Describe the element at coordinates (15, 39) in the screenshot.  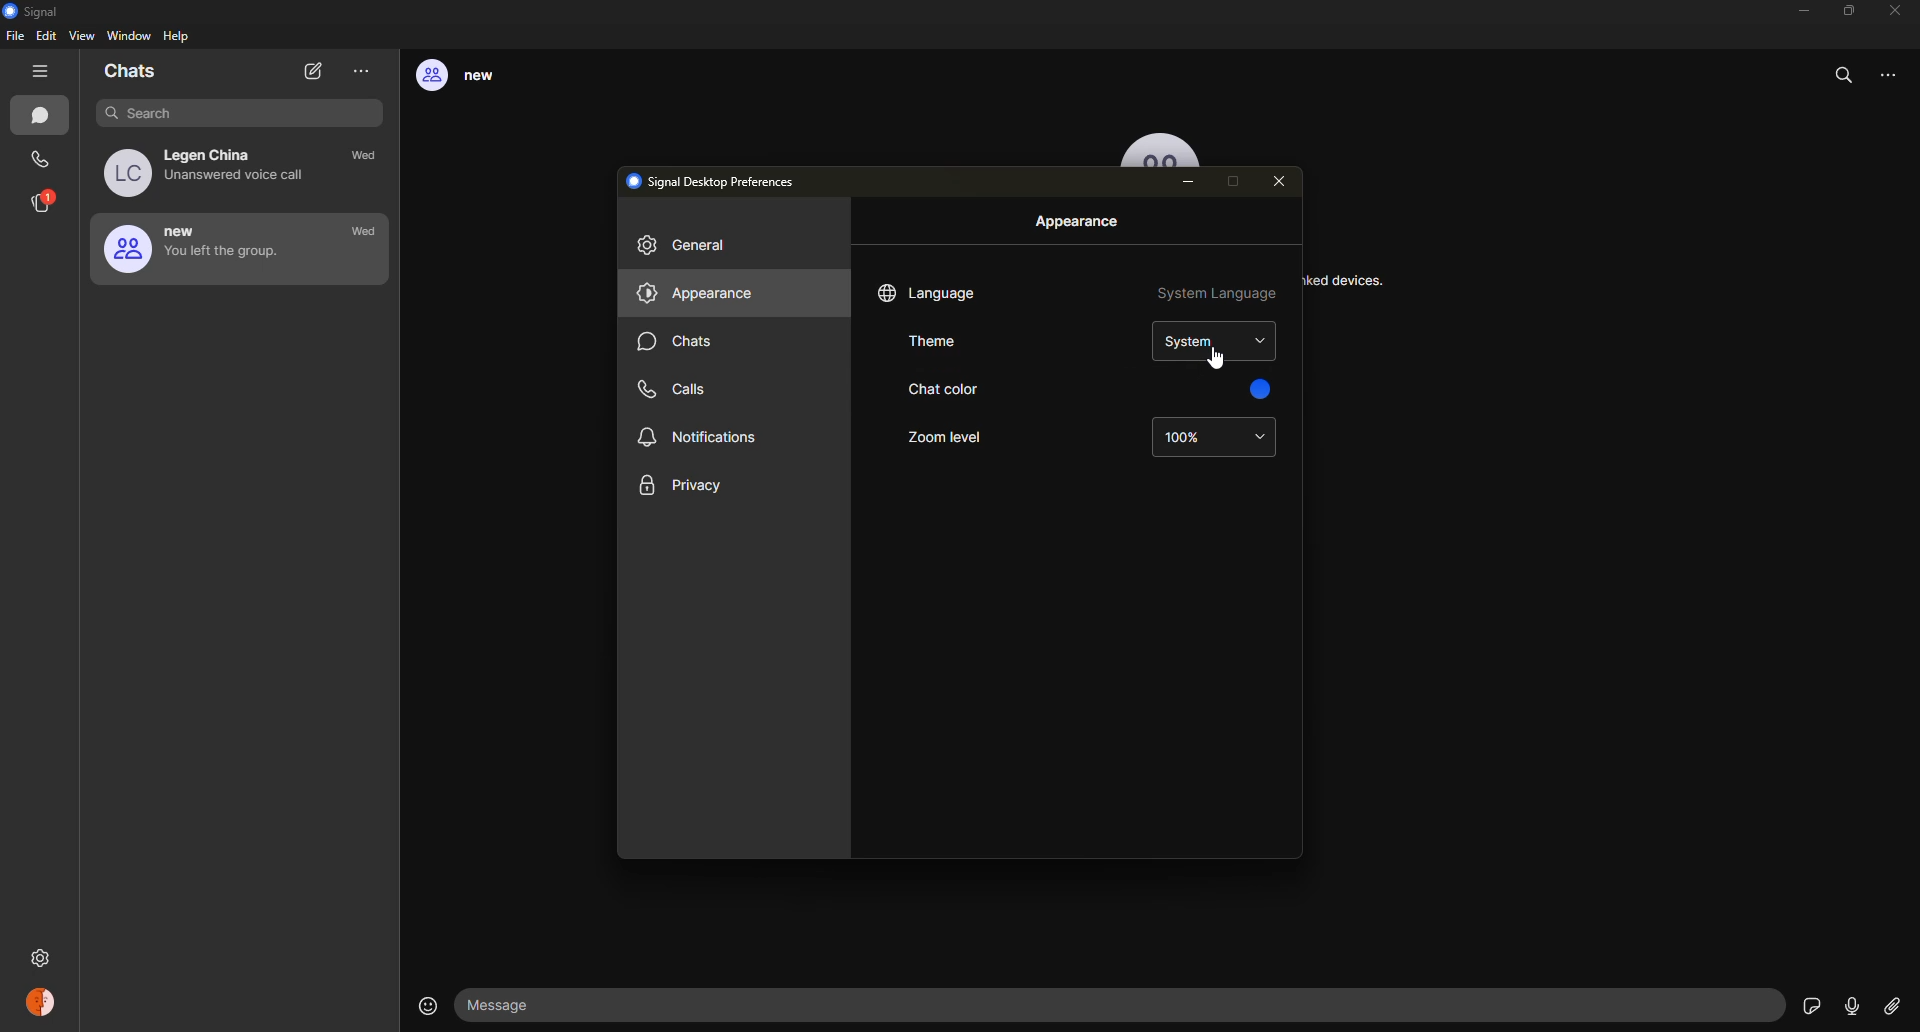
I see `file` at that location.